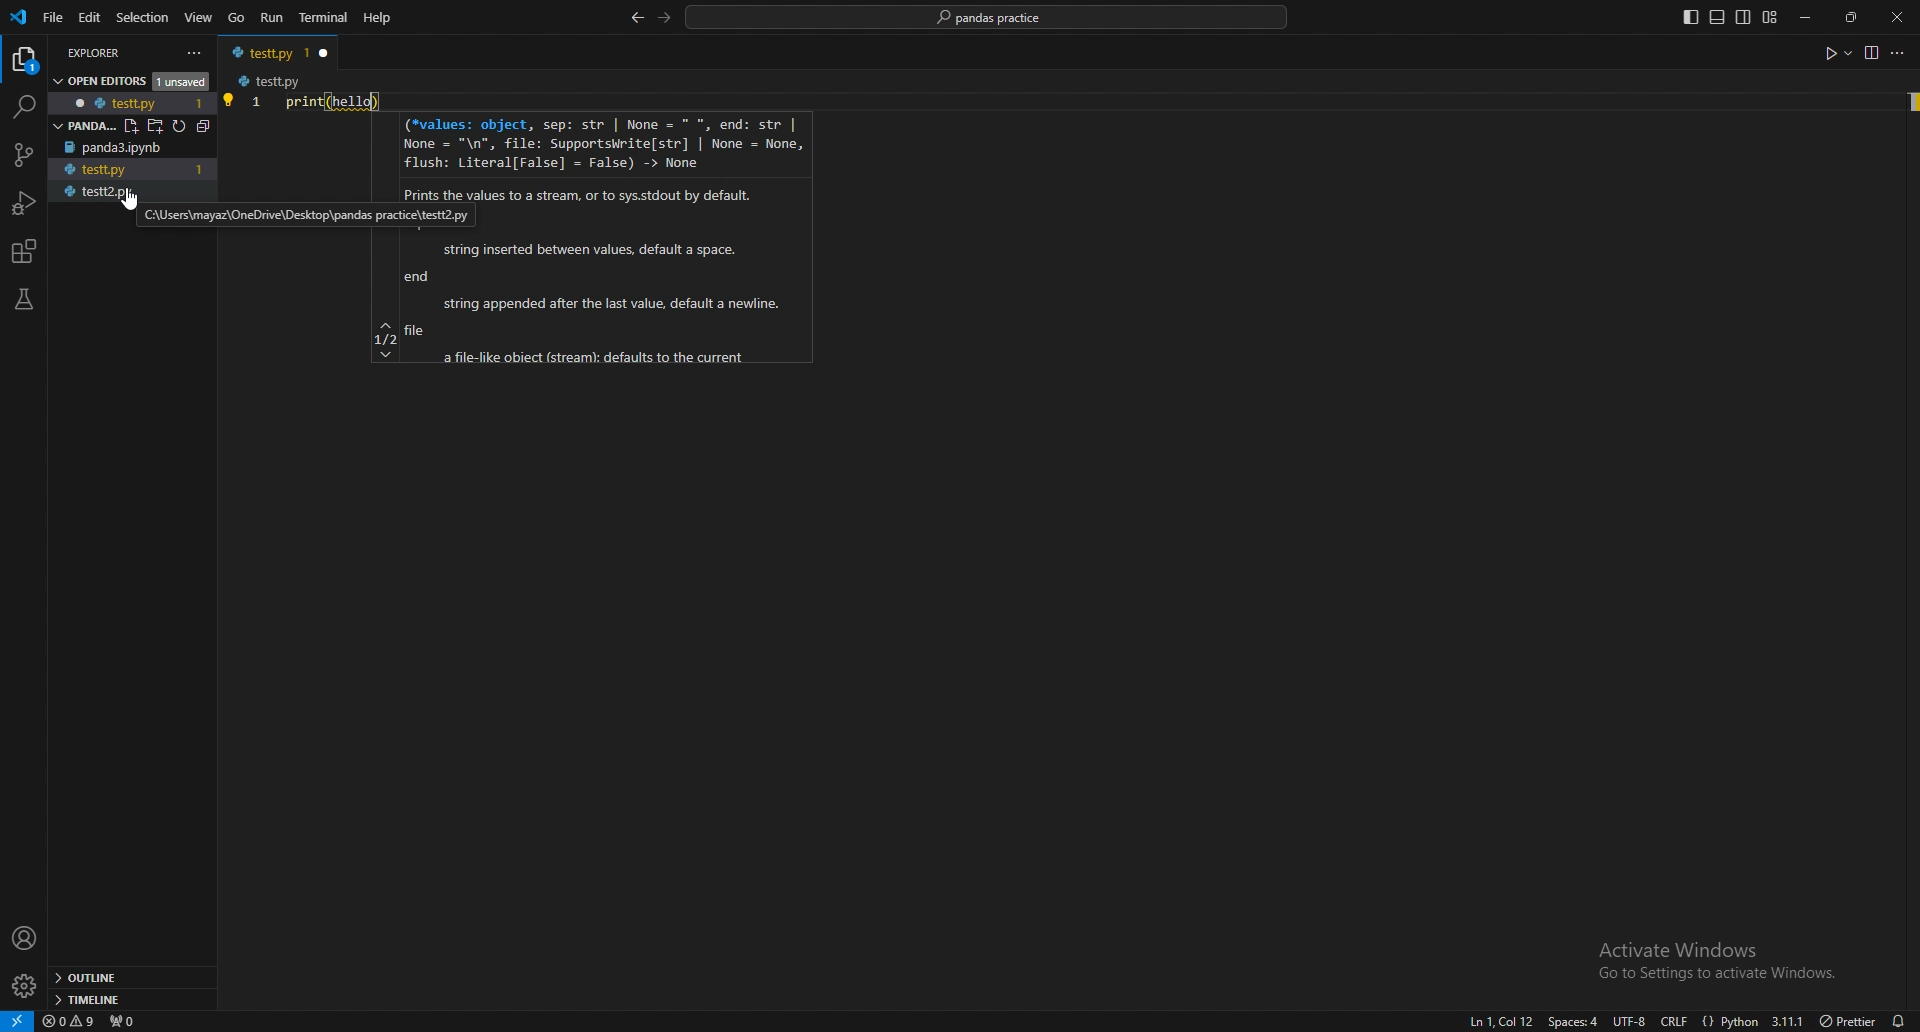 This screenshot has width=1920, height=1032. Describe the element at coordinates (26, 986) in the screenshot. I see `settings` at that location.